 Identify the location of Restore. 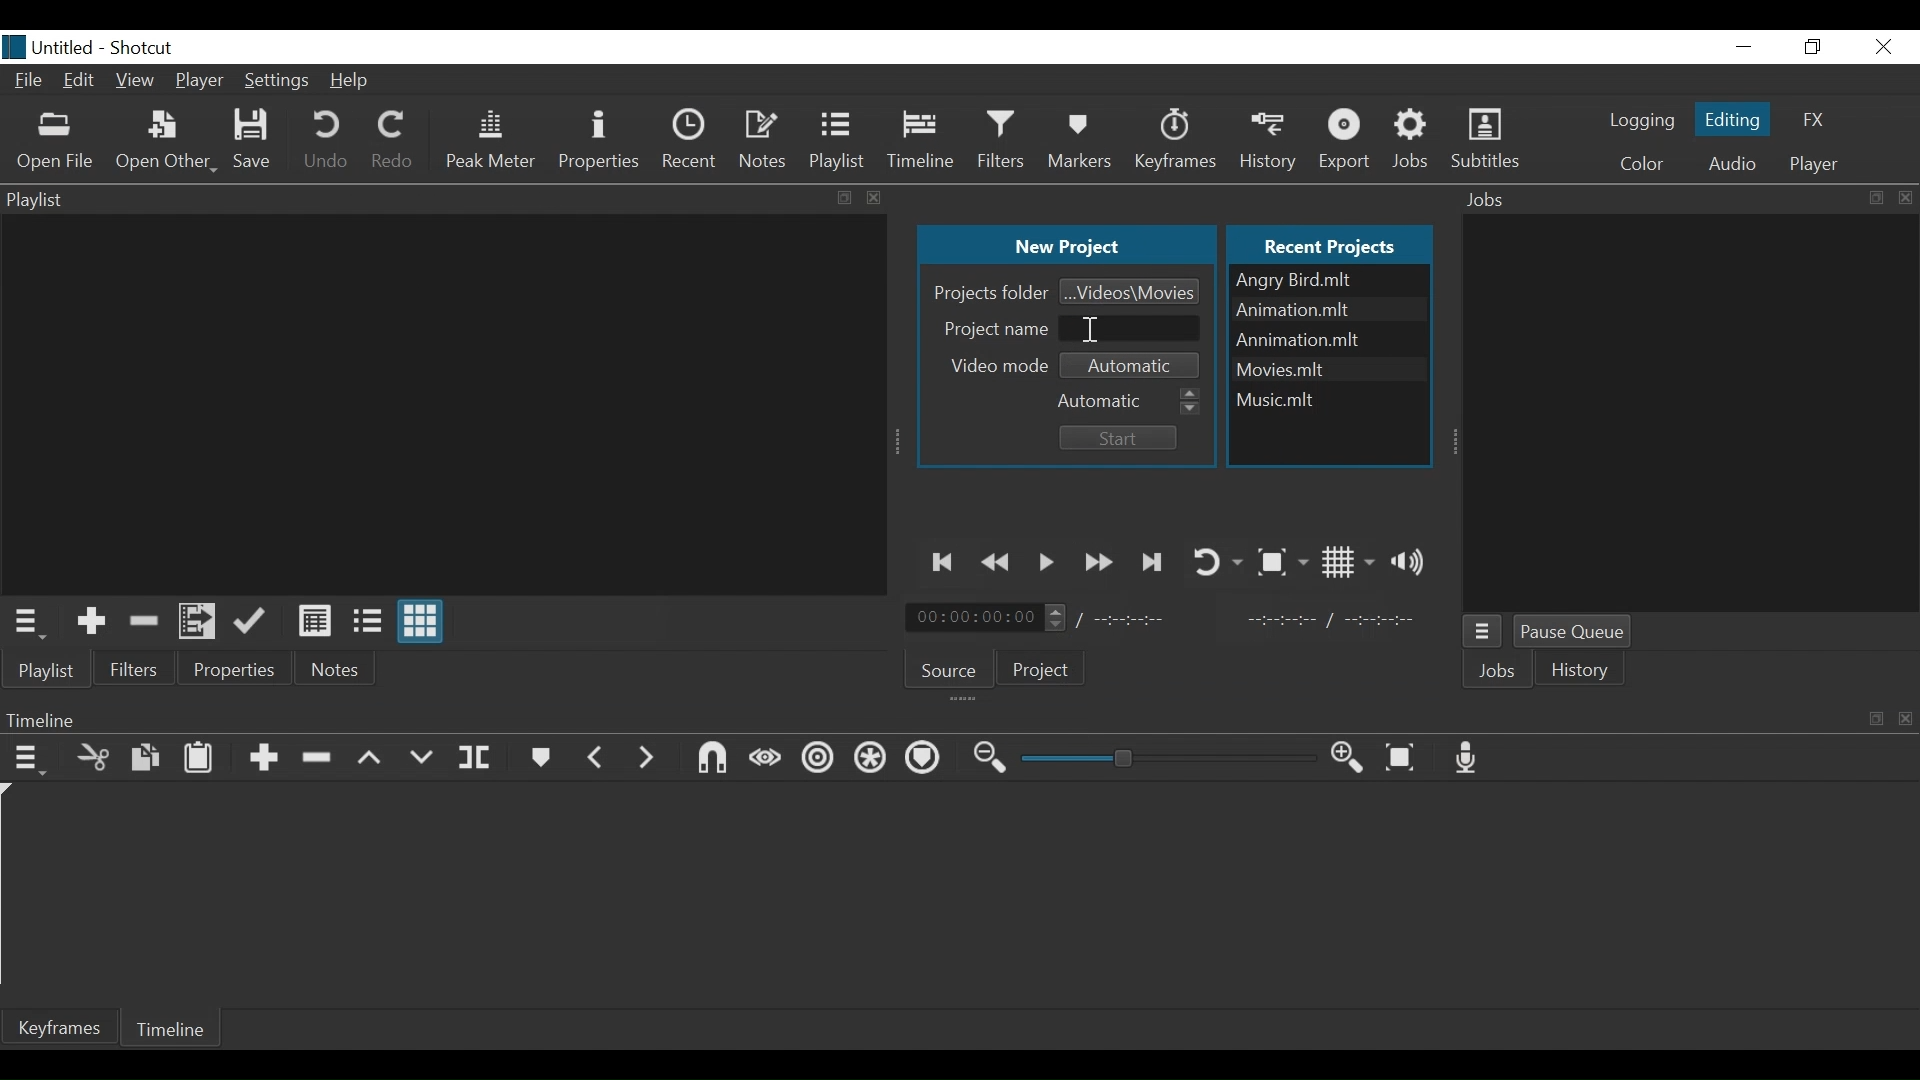
(1814, 46).